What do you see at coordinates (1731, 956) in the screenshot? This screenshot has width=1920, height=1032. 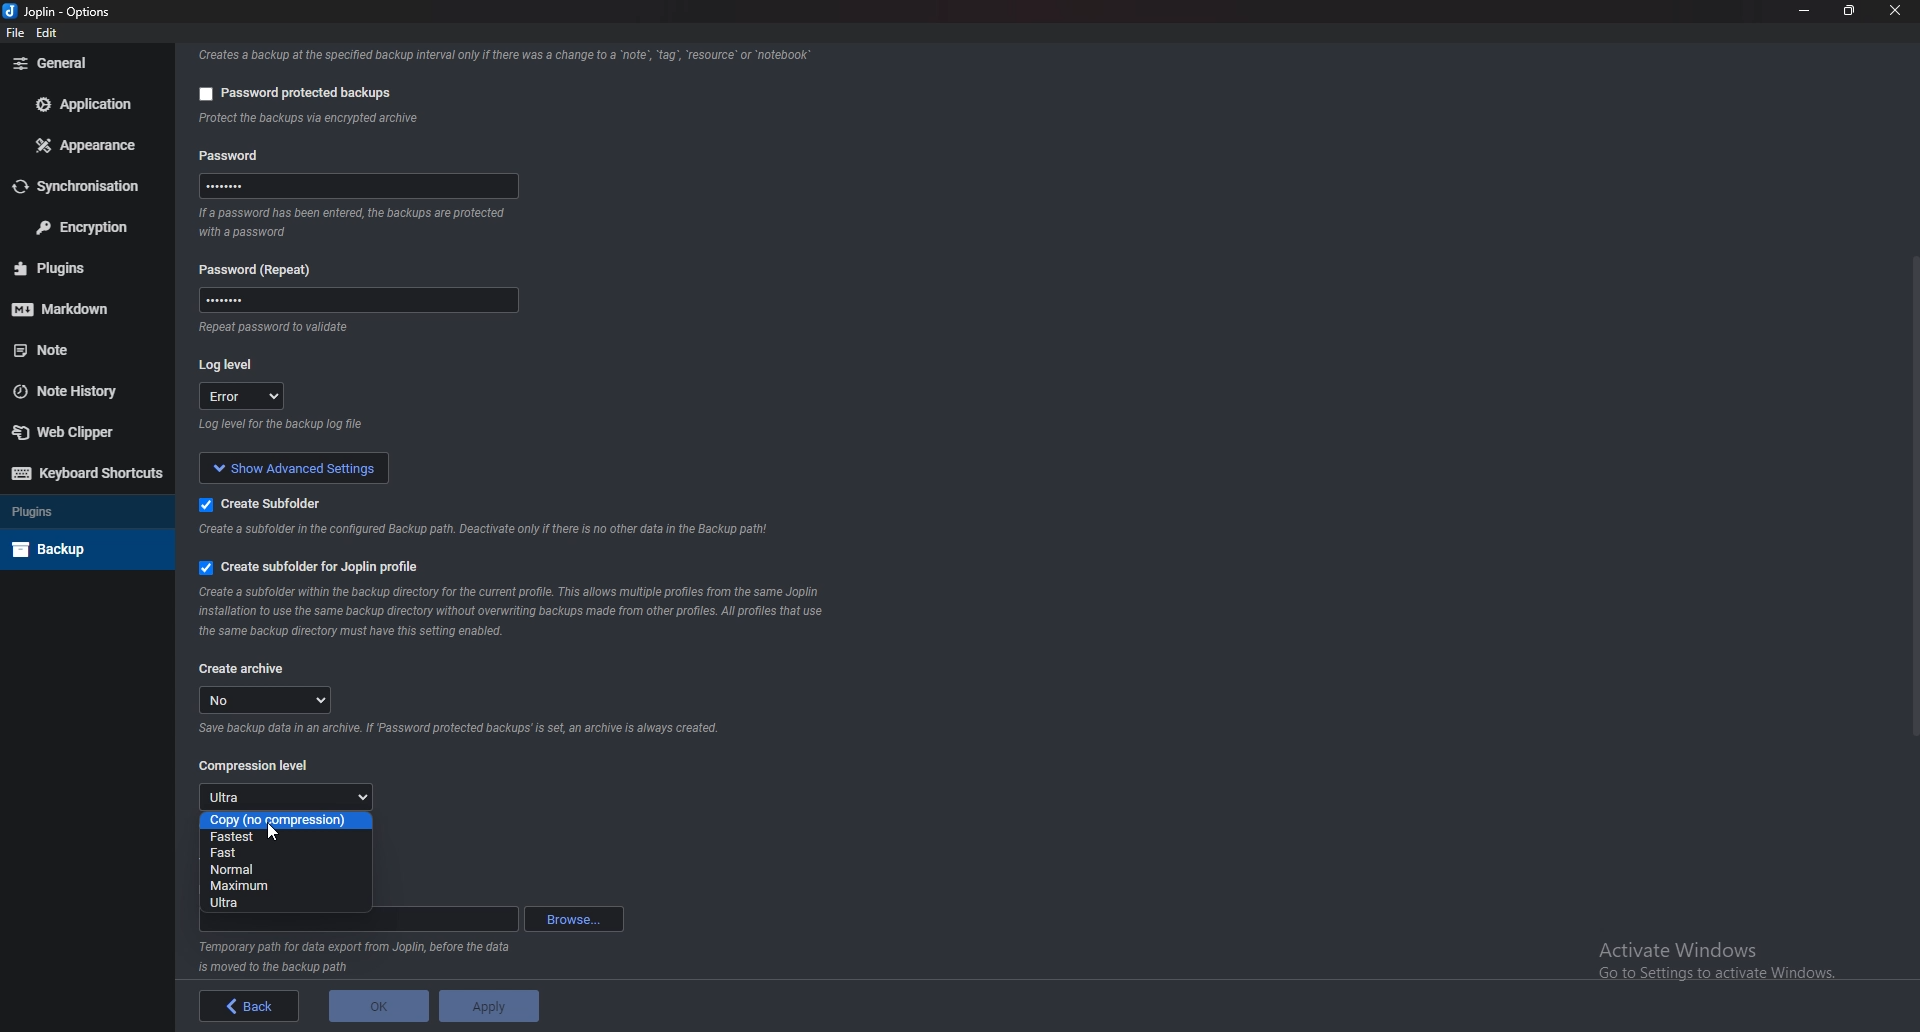 I see `activate windows` at bounding box center [1731, 956].